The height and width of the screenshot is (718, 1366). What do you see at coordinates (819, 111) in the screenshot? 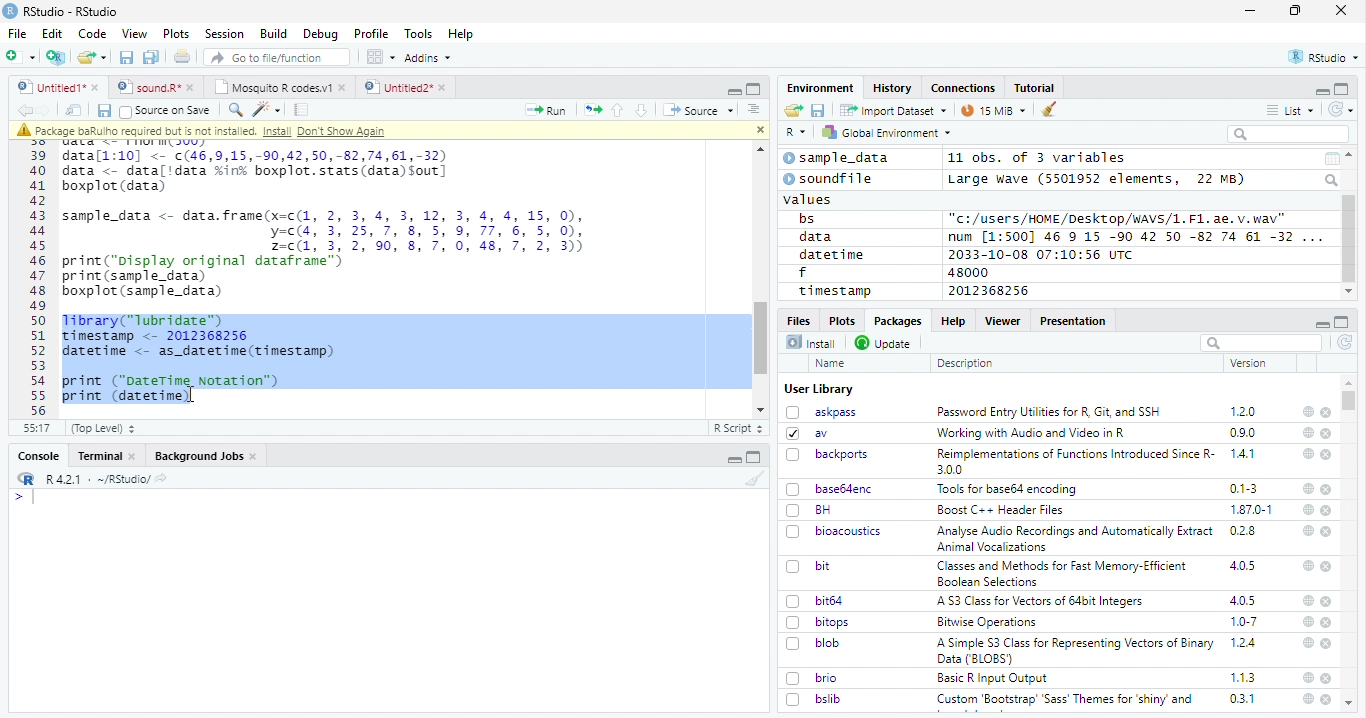
I see `Save` at bounding box center [819, 111].